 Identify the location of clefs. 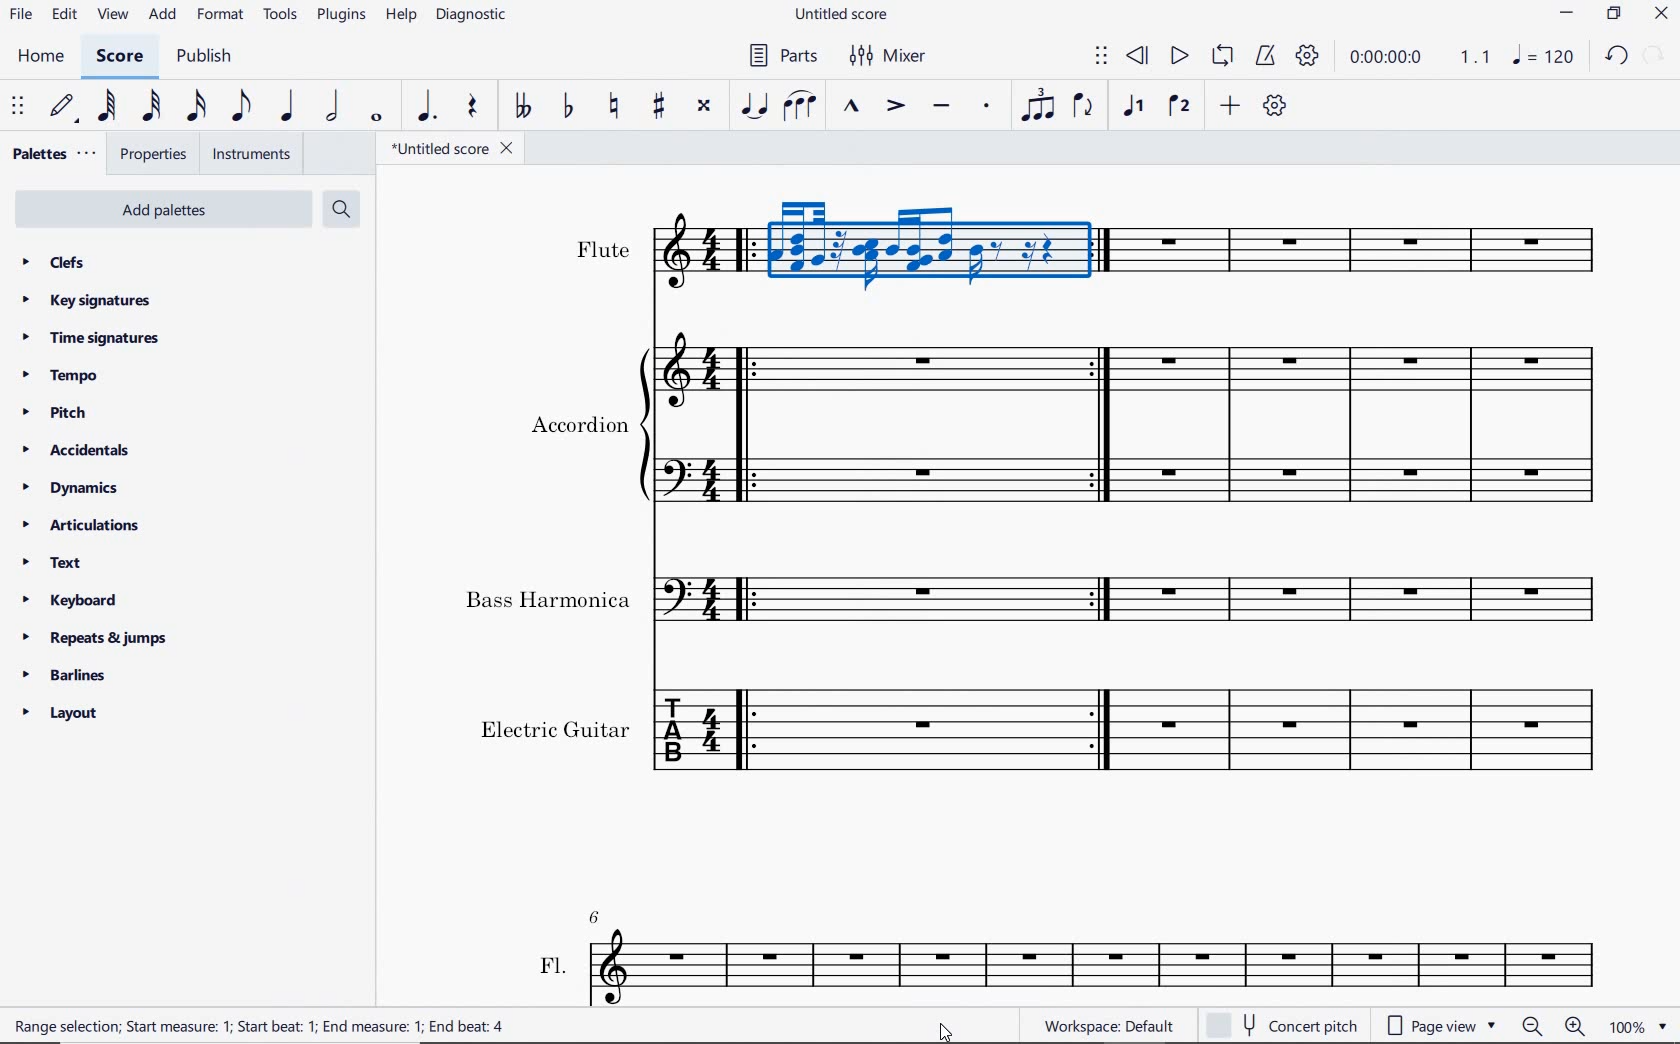
(53, 262).